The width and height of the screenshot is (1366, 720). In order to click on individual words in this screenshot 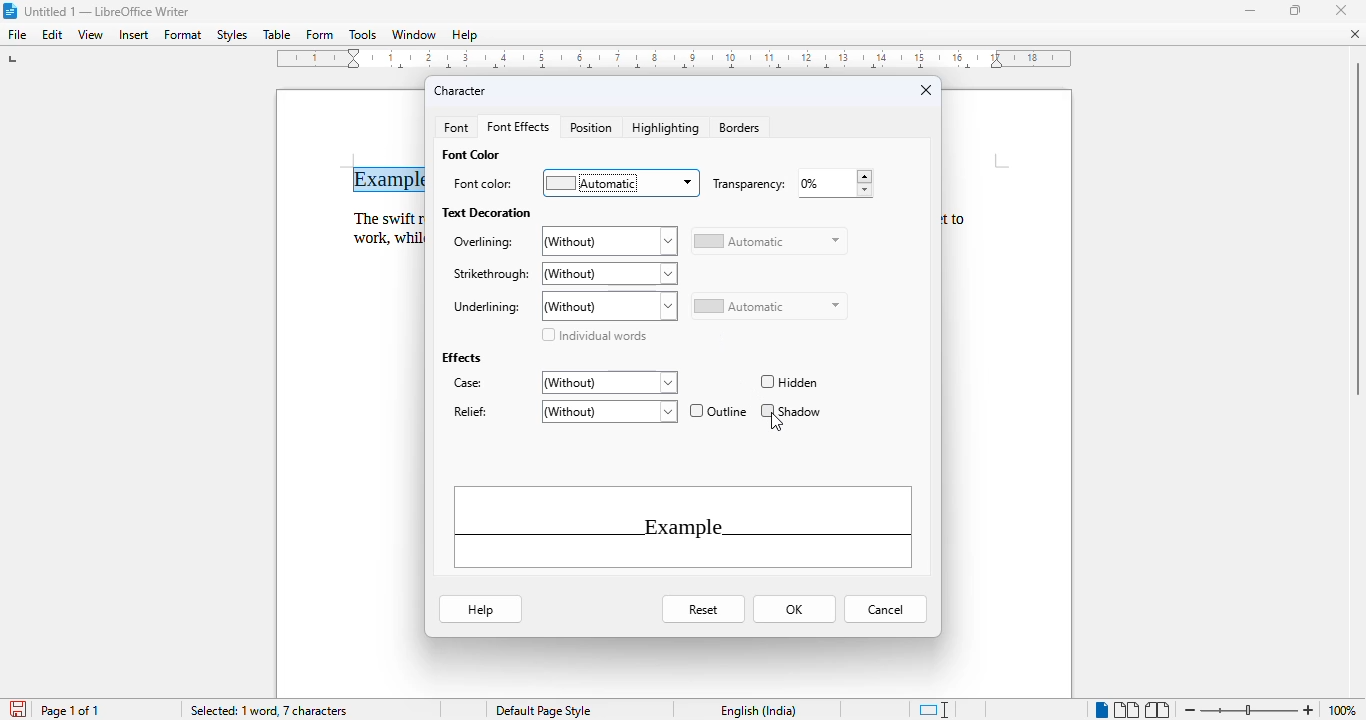, I will do `click(593, 335)`.